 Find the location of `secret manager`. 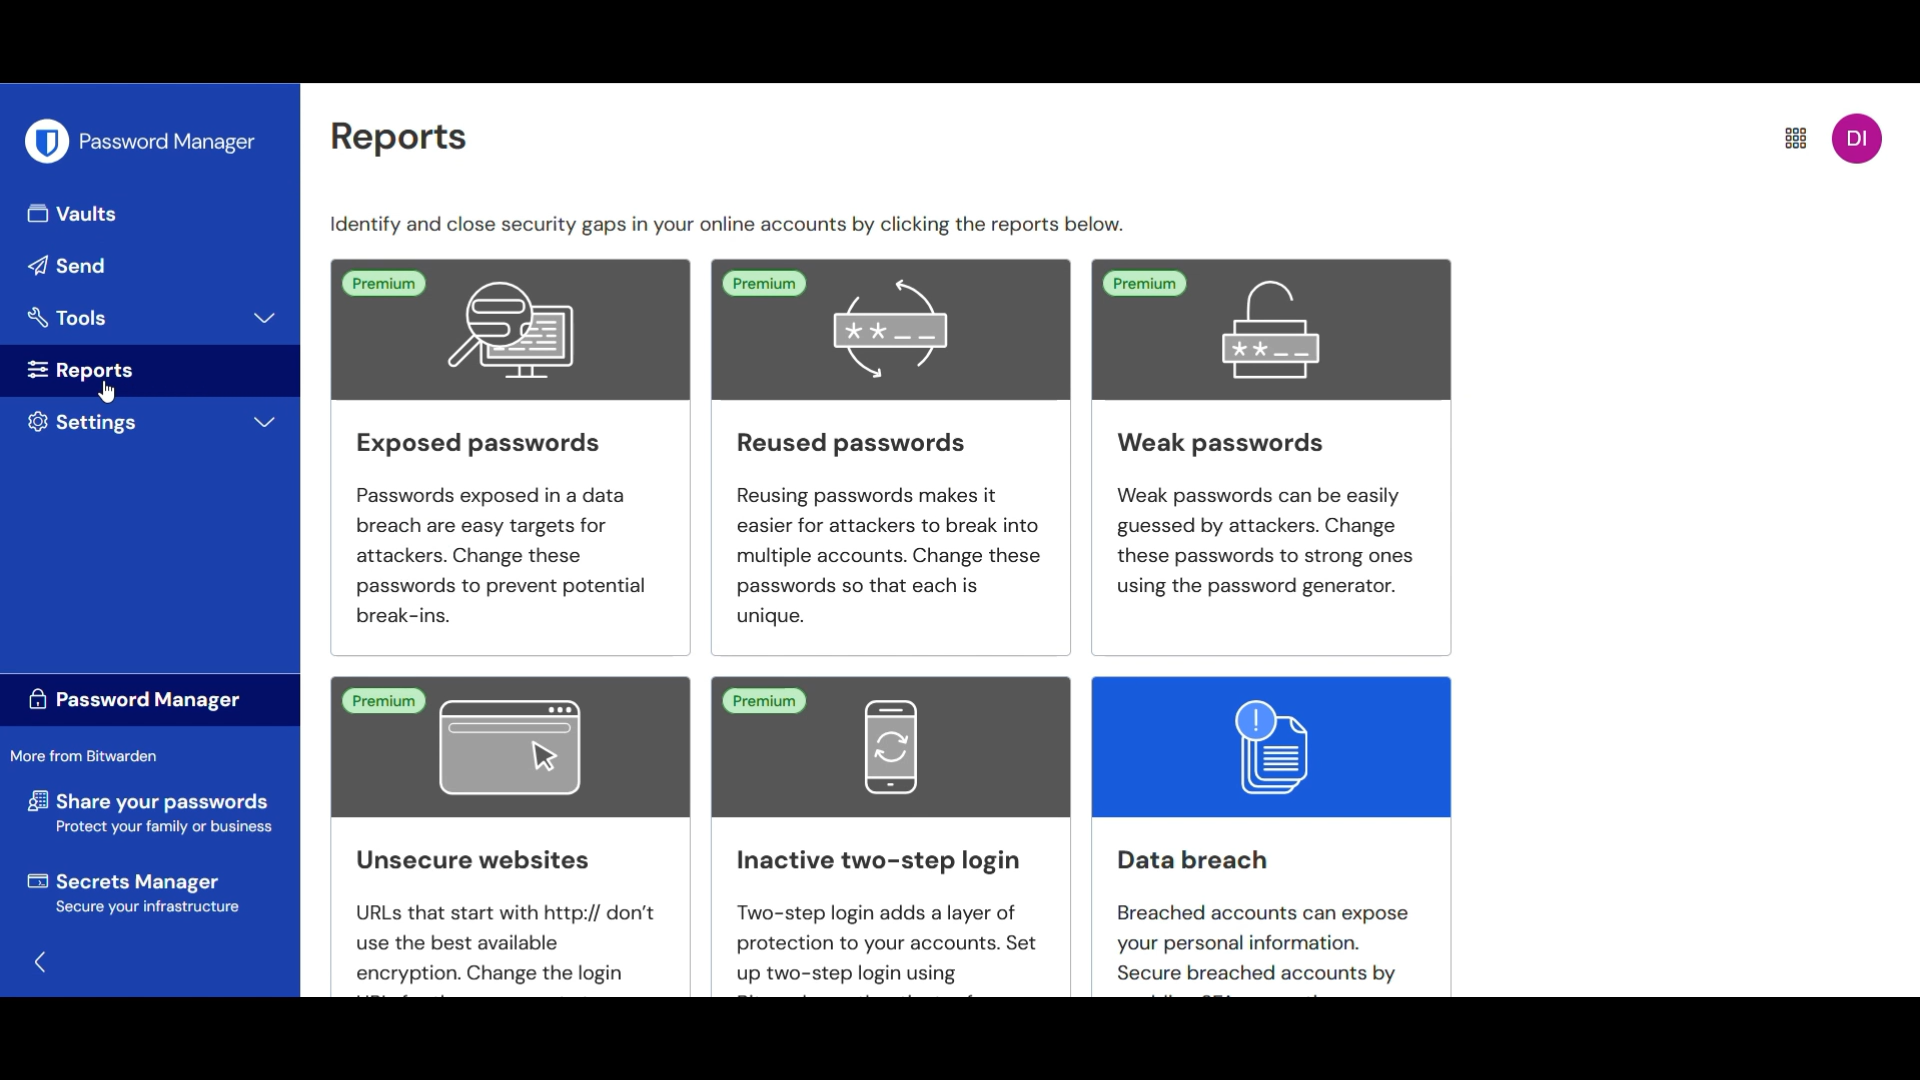

secret manager is located at coordinates (147, 888).